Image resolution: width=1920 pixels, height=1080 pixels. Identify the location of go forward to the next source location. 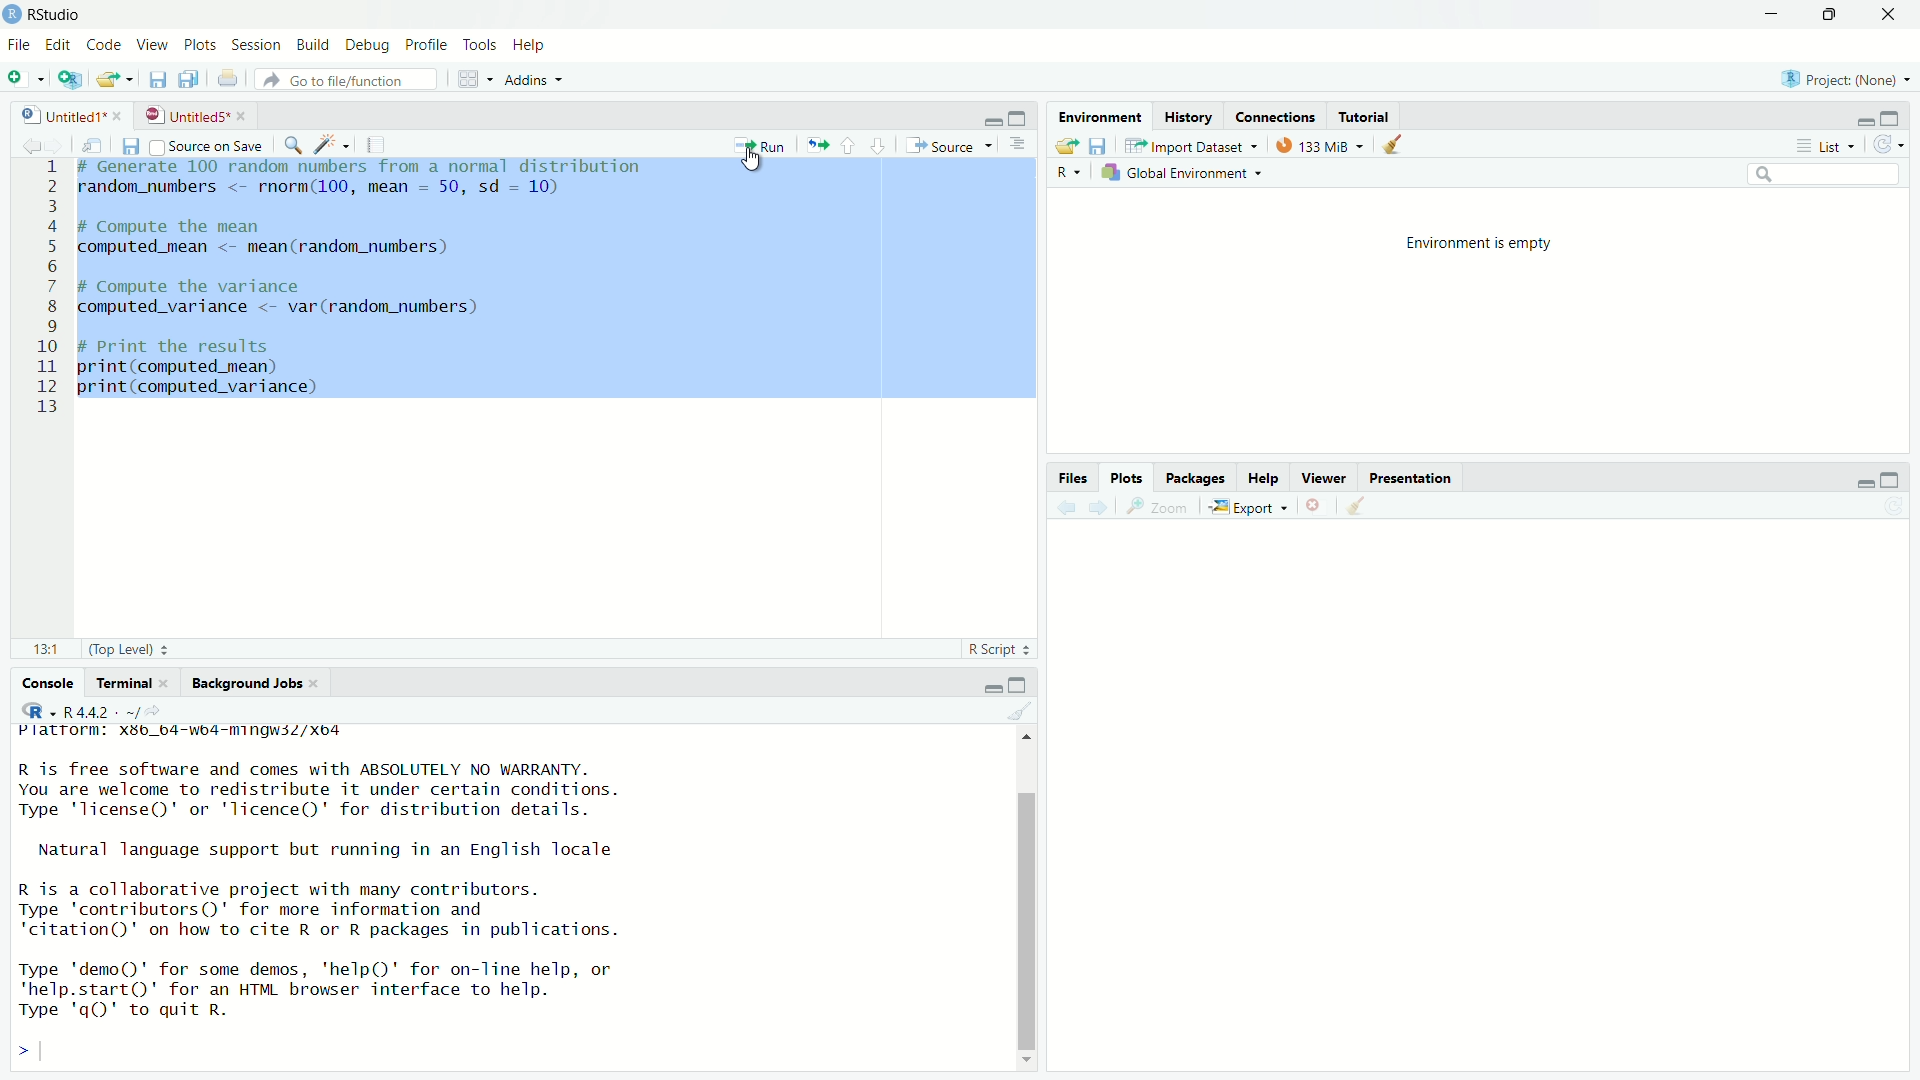
(57, 143).